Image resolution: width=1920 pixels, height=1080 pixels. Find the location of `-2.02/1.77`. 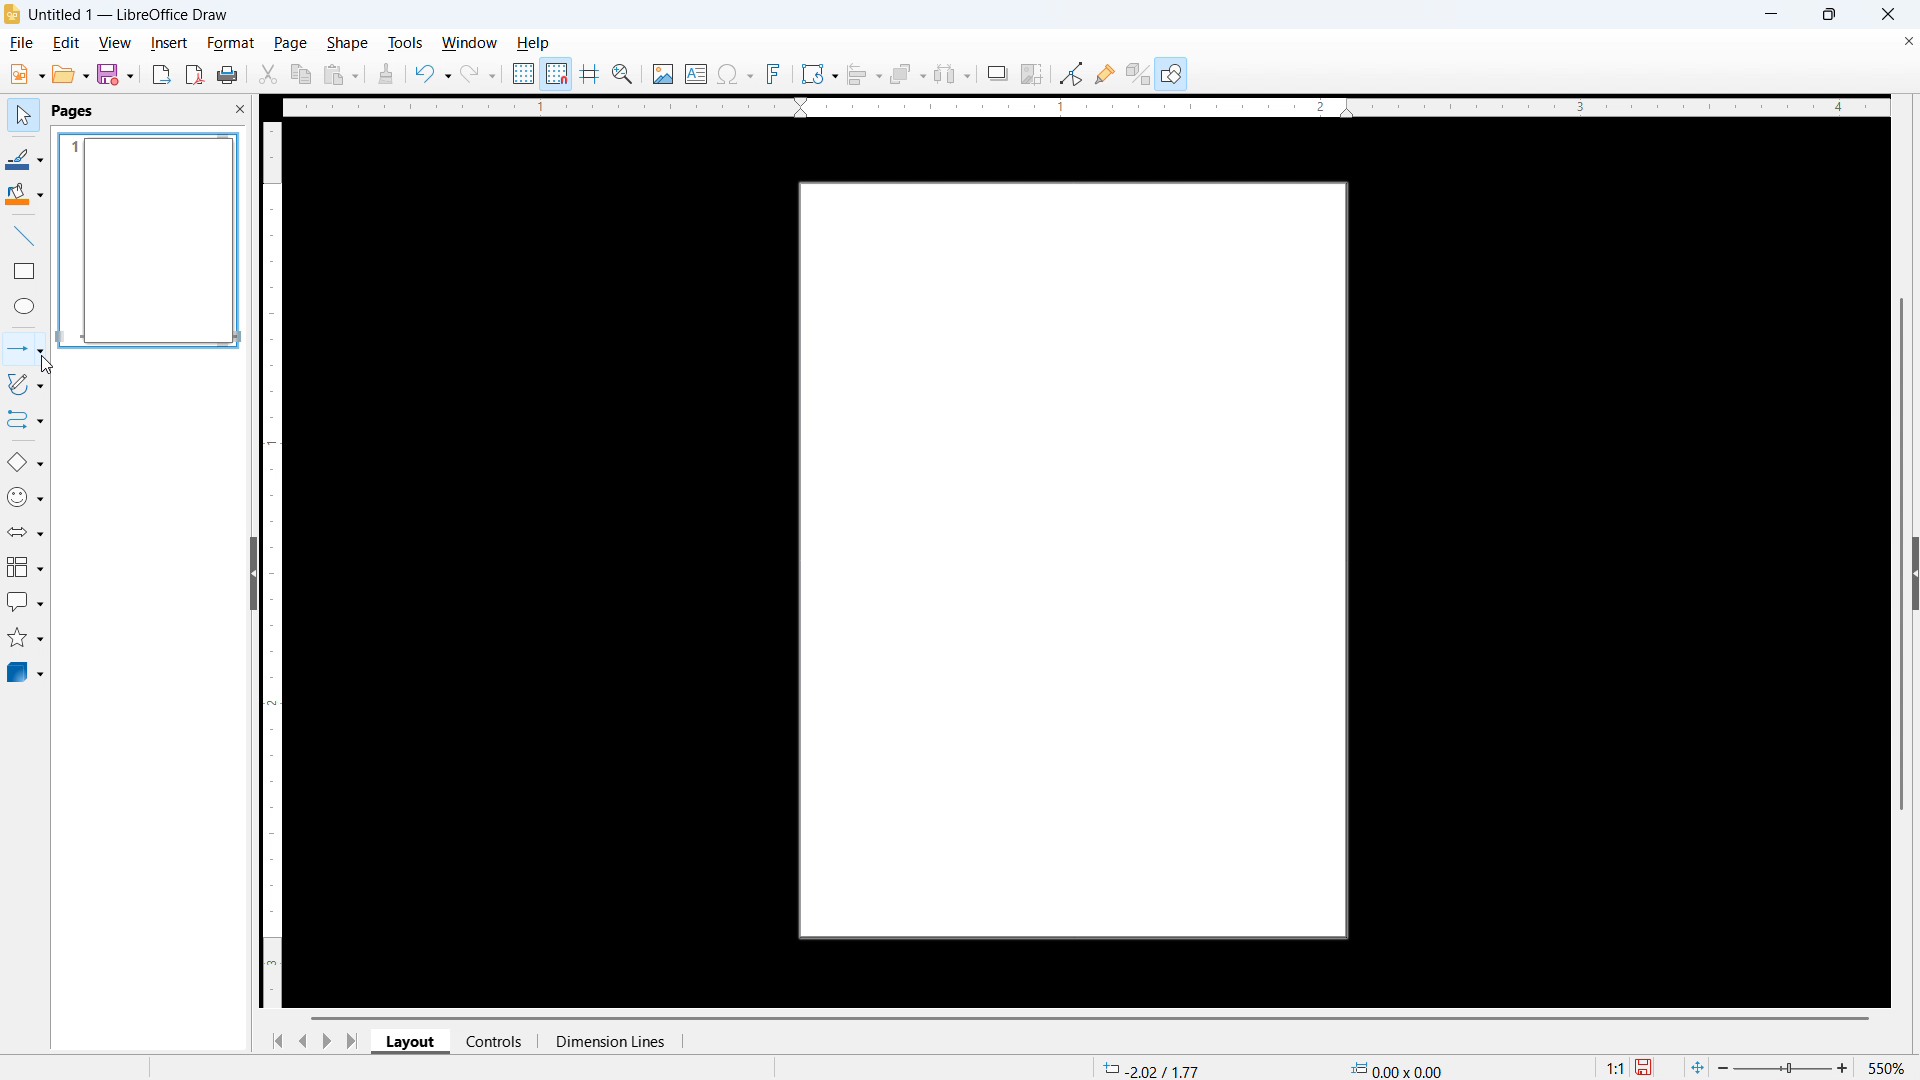

-2.02/1.77 is located at coordinates (1149, 1070).